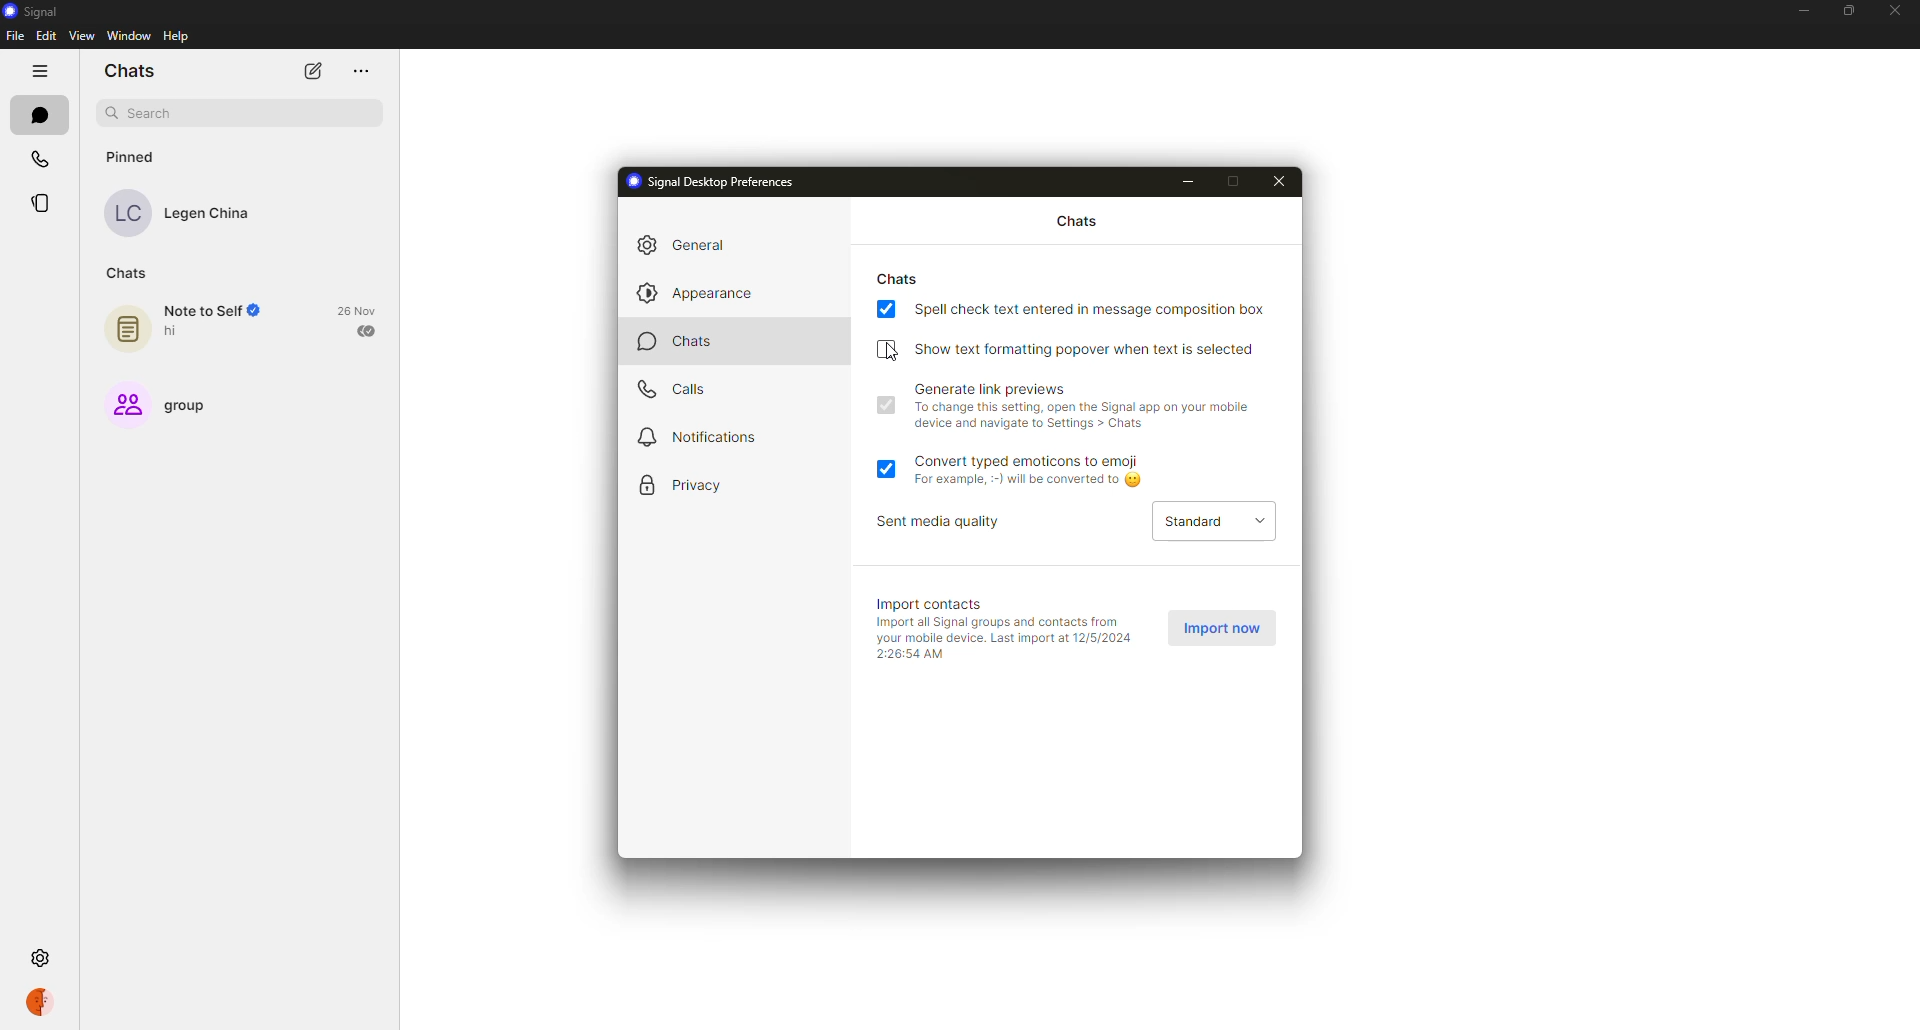 This screenshot has width=1920, height=1030. Describe the element at coordinates (1896, 10) in the screenshot. I see `close` at that location.